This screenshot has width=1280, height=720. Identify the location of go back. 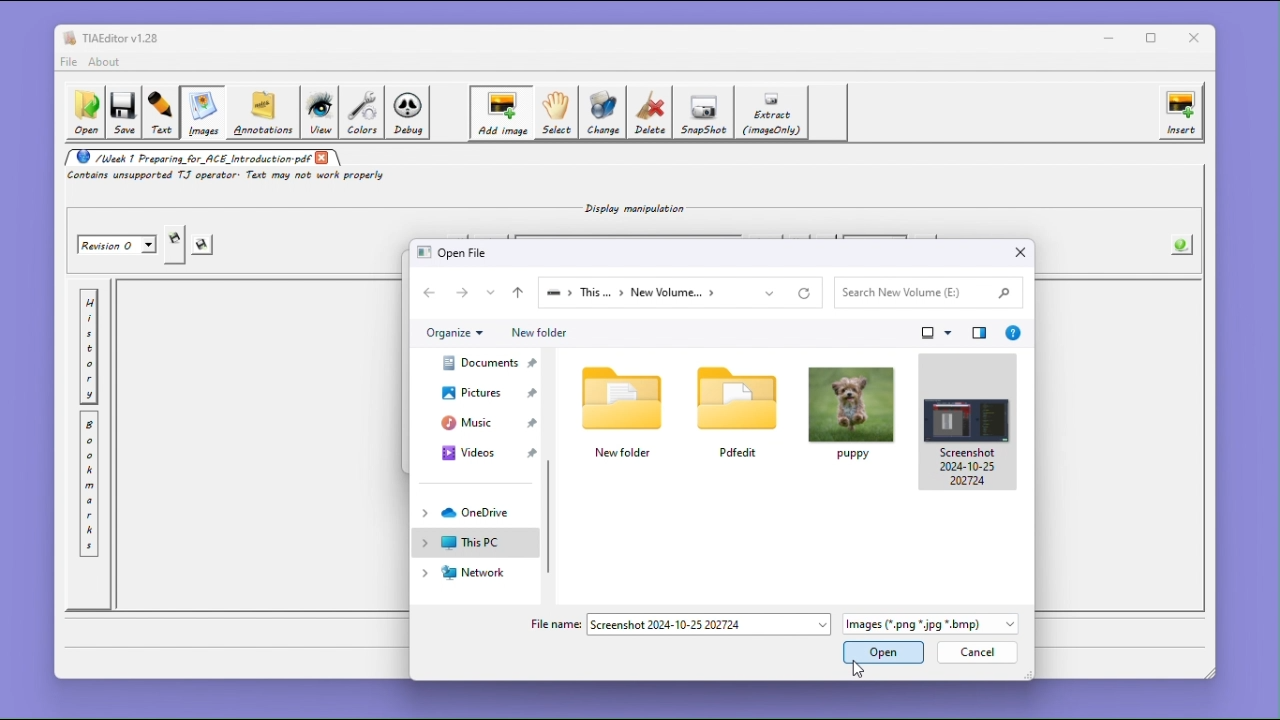
(432, 293).